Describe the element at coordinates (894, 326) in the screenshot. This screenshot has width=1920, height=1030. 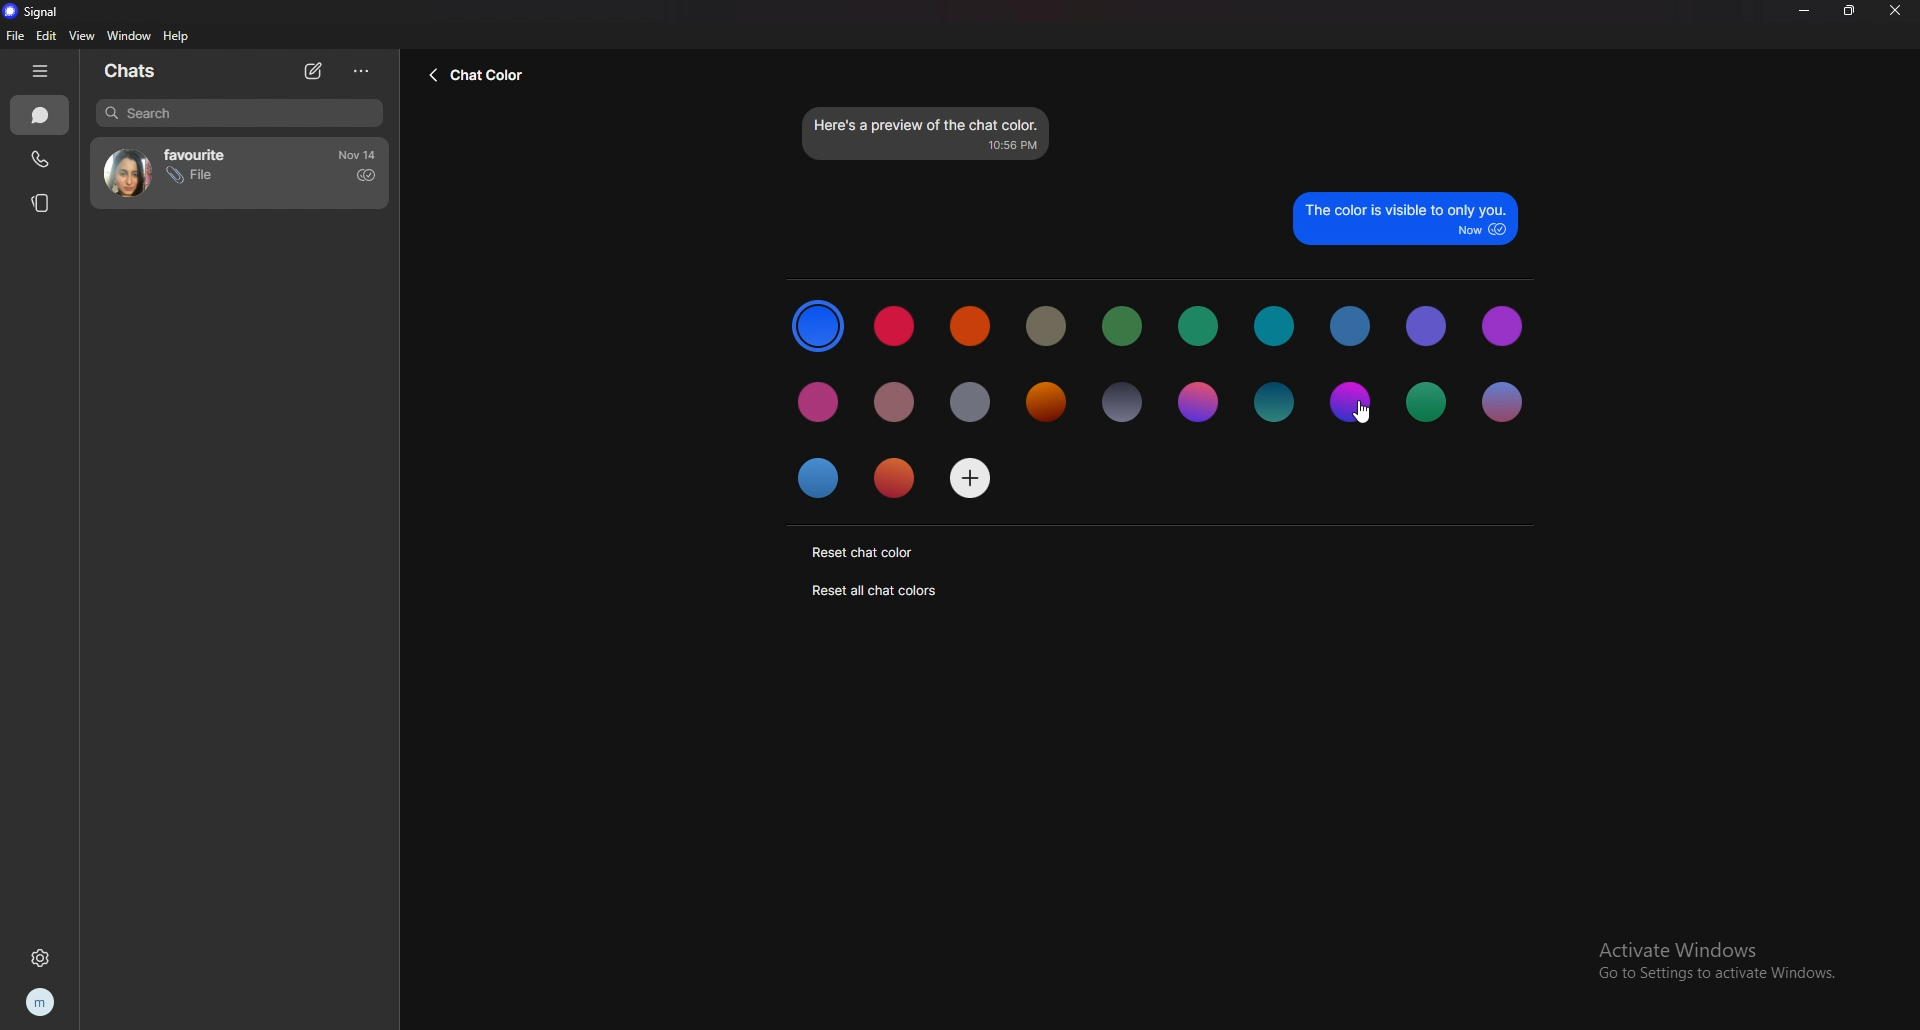
I see `color` at that location.